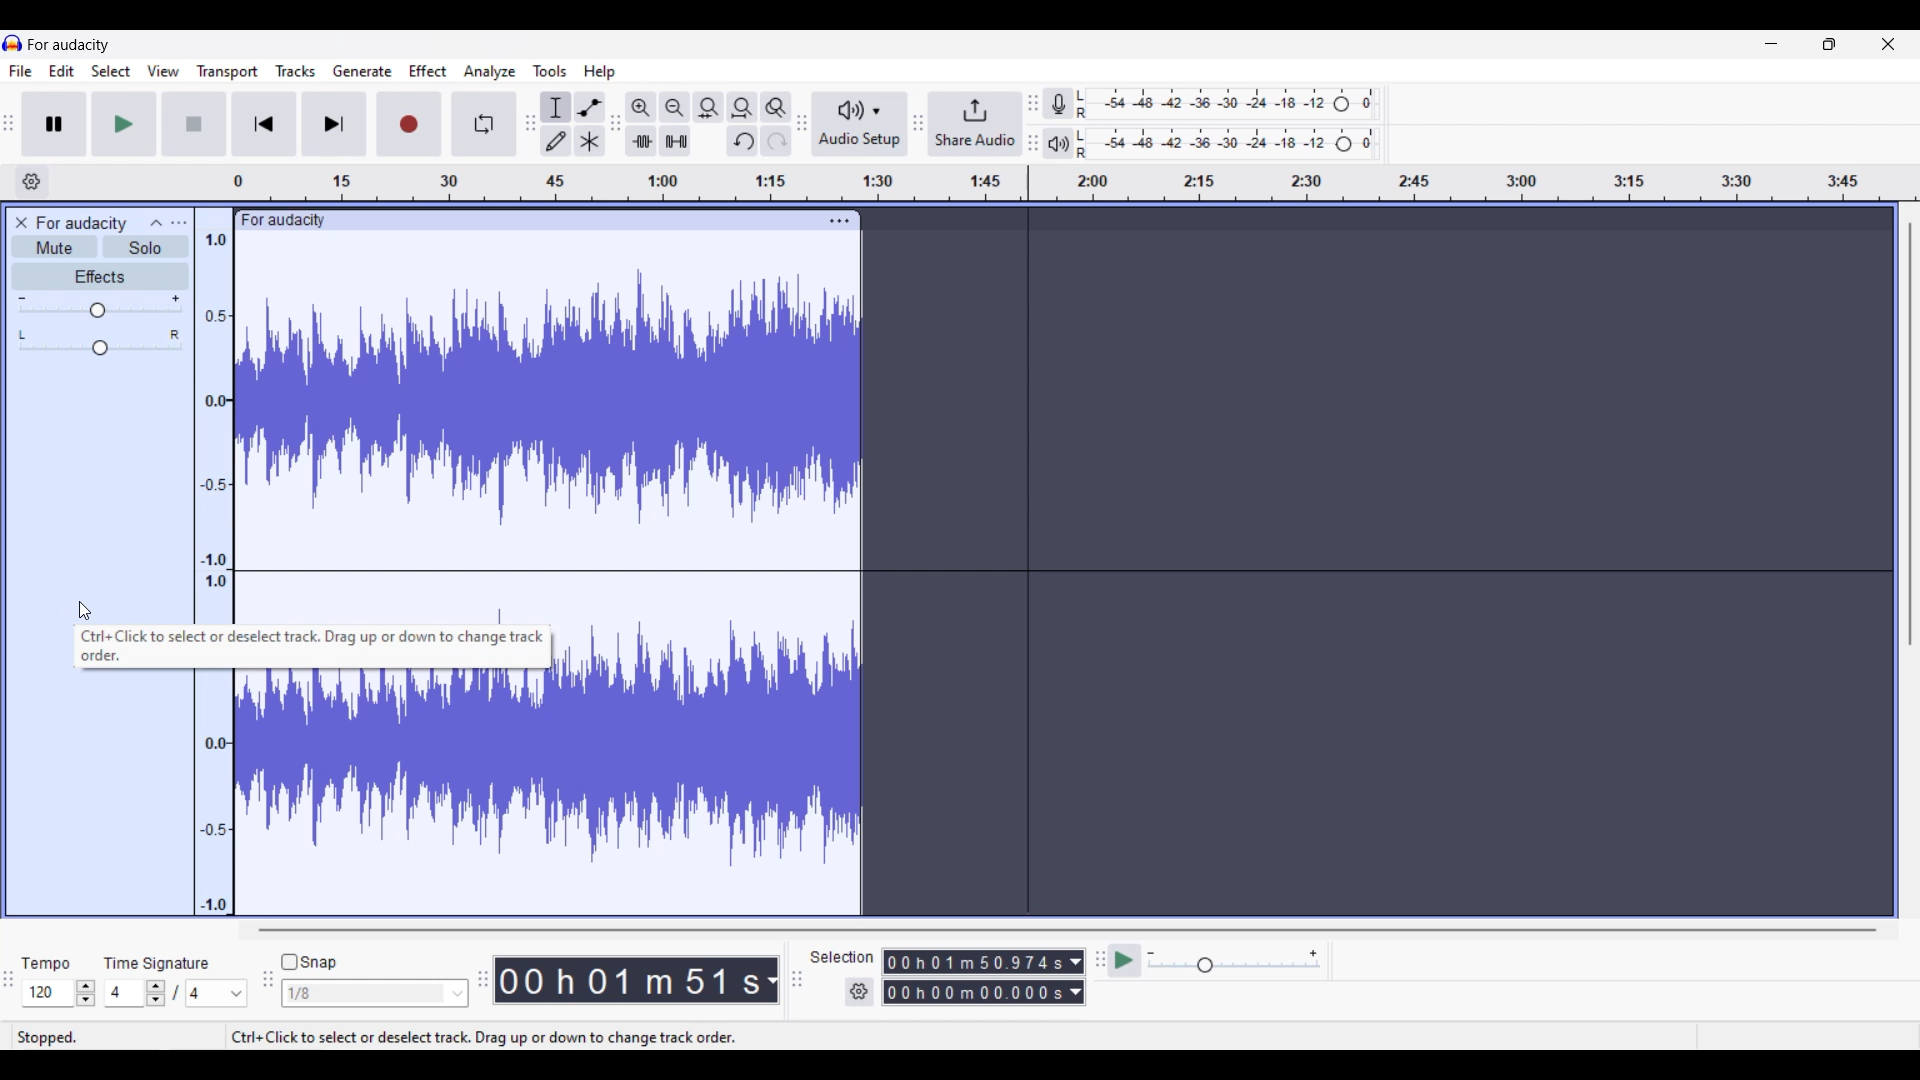  I want to click on for audacity, so click(282, 220).